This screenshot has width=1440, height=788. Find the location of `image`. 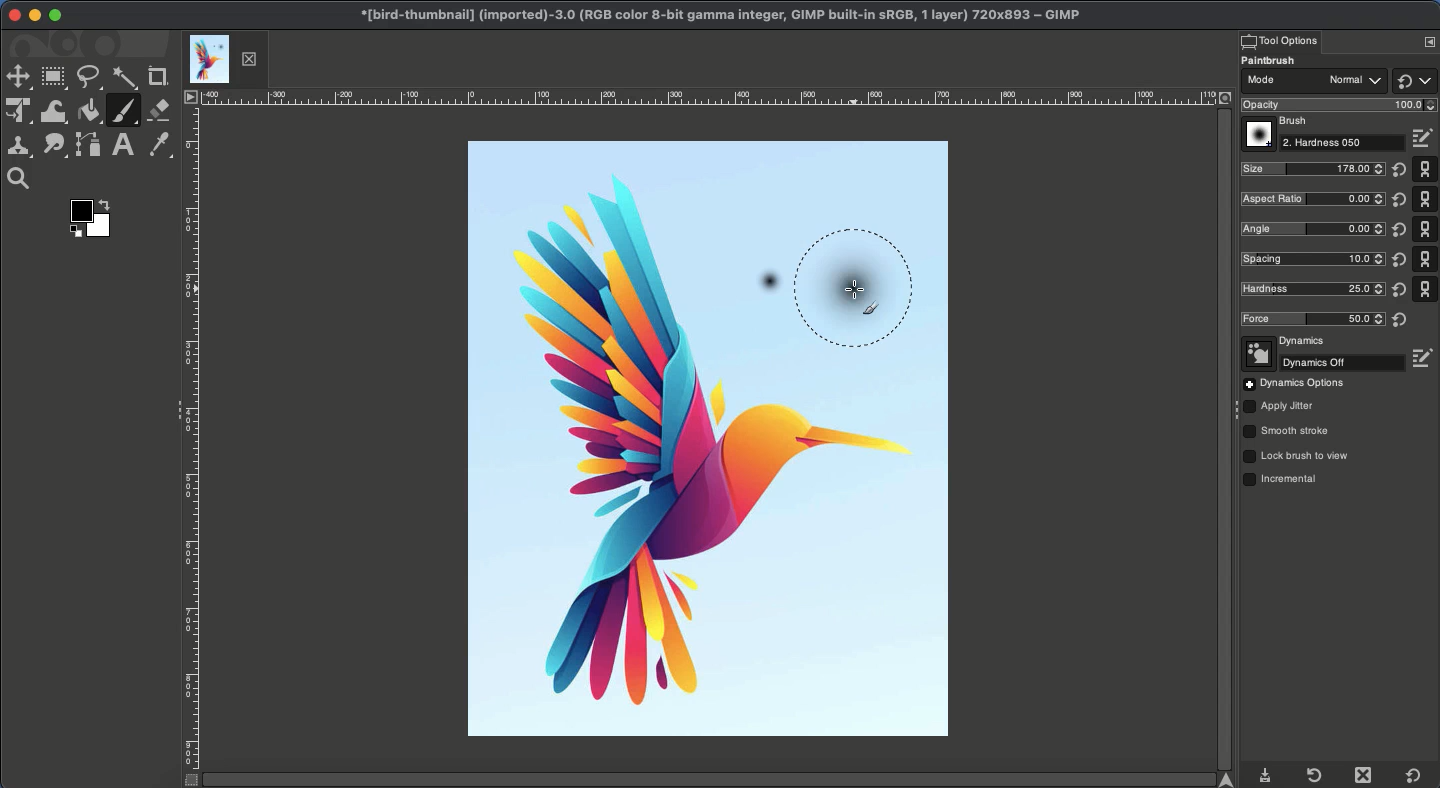

image is located at coordinates (710, 179).